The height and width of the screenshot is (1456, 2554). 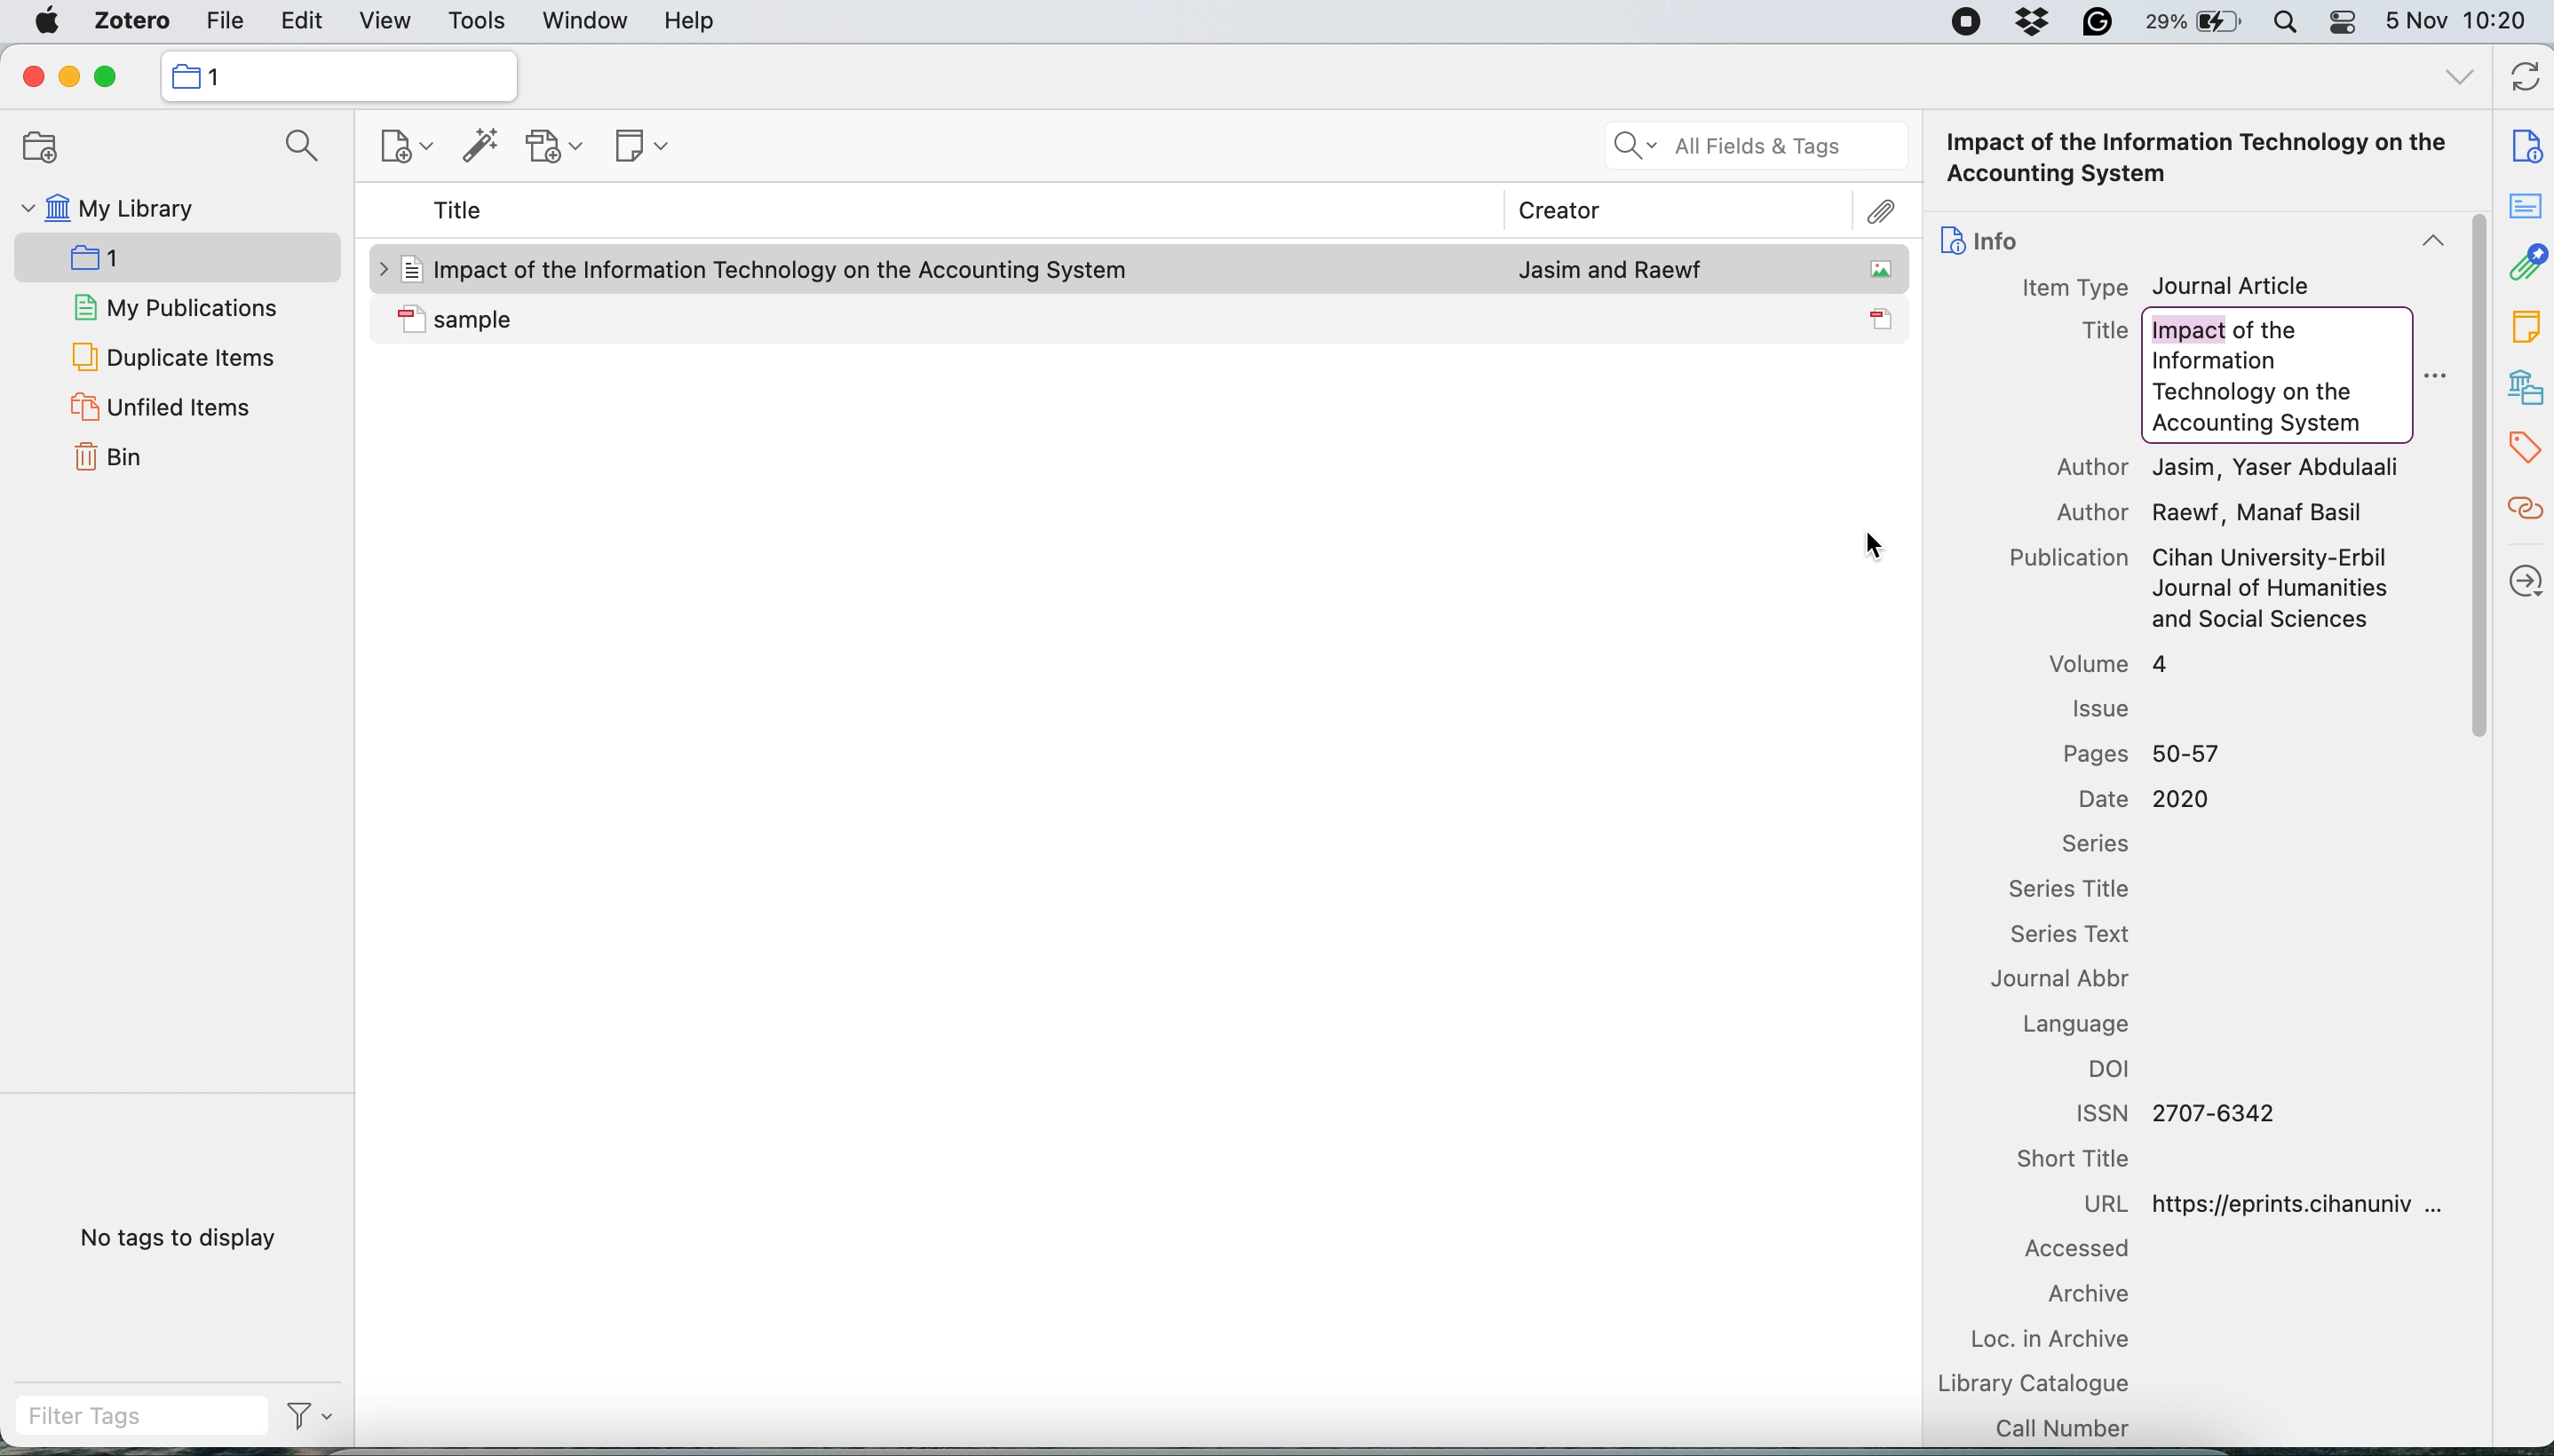 I want to click on all fields and tags, so click(x=1750, y=146).